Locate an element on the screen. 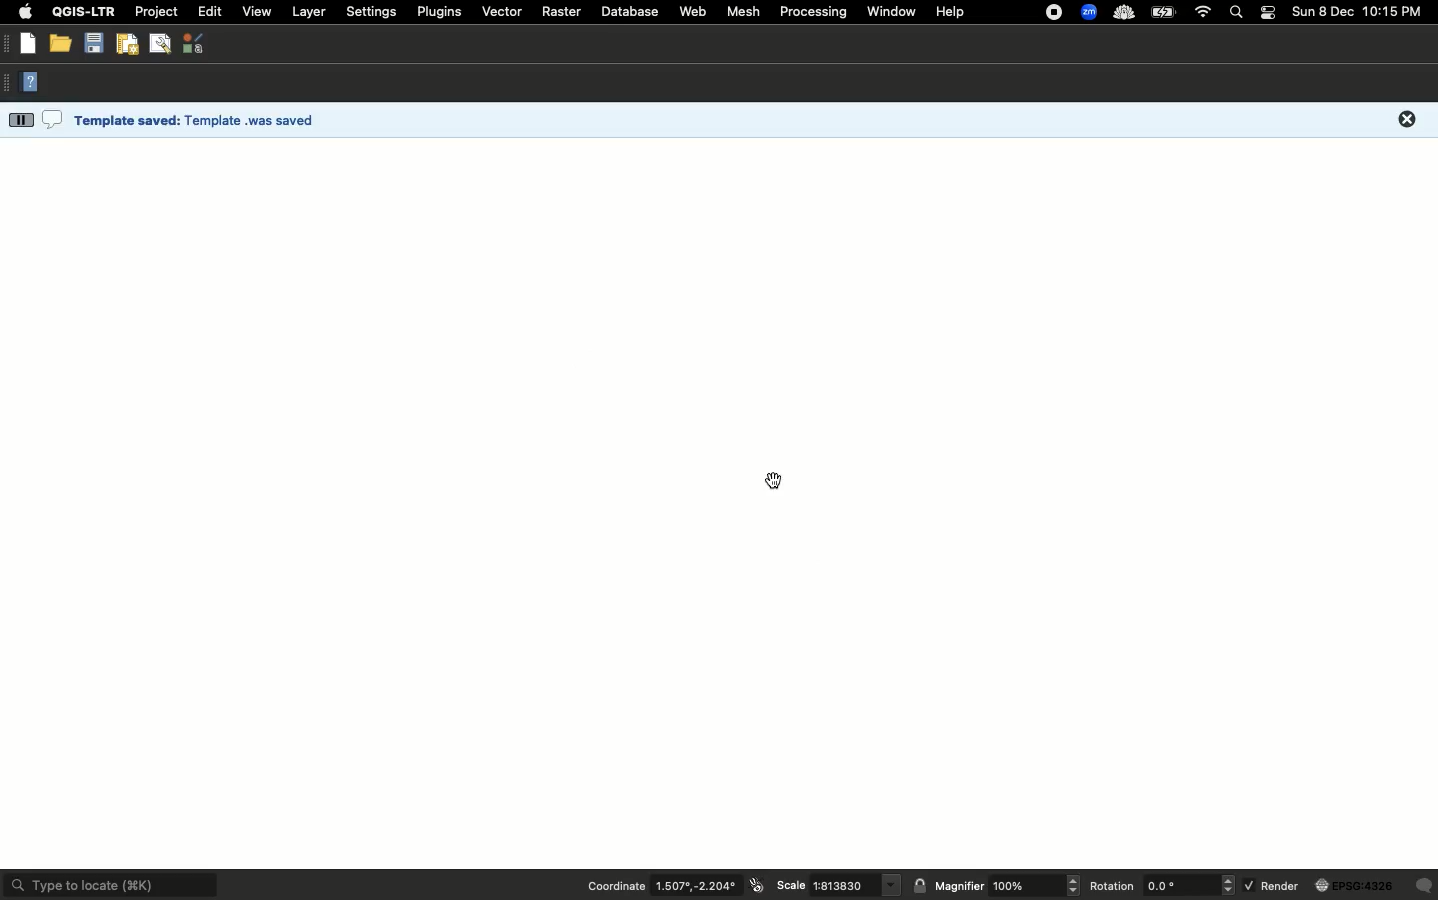 The width and height of the screenshot is (1438, 900). Web is located at coordinates (694, 10).